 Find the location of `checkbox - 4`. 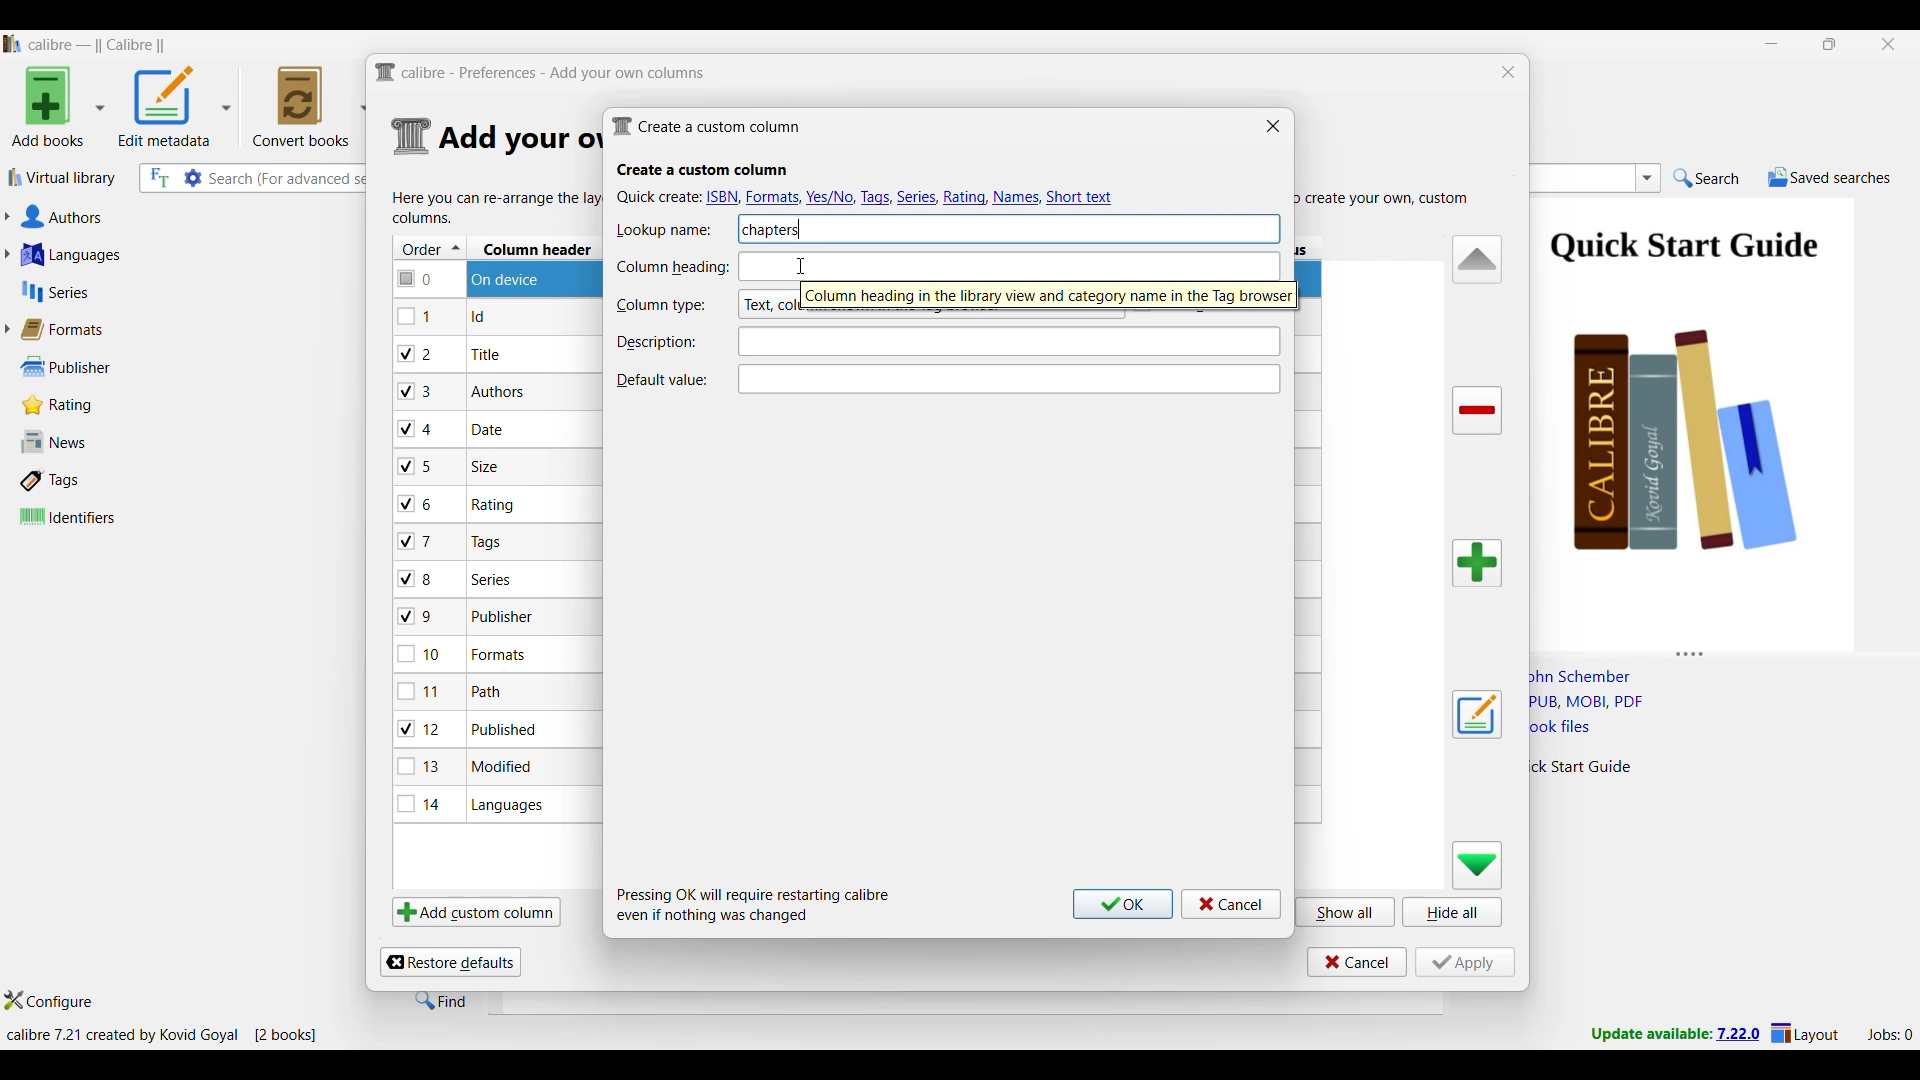

checkbox - 4 is located at coordinates (416, 428).